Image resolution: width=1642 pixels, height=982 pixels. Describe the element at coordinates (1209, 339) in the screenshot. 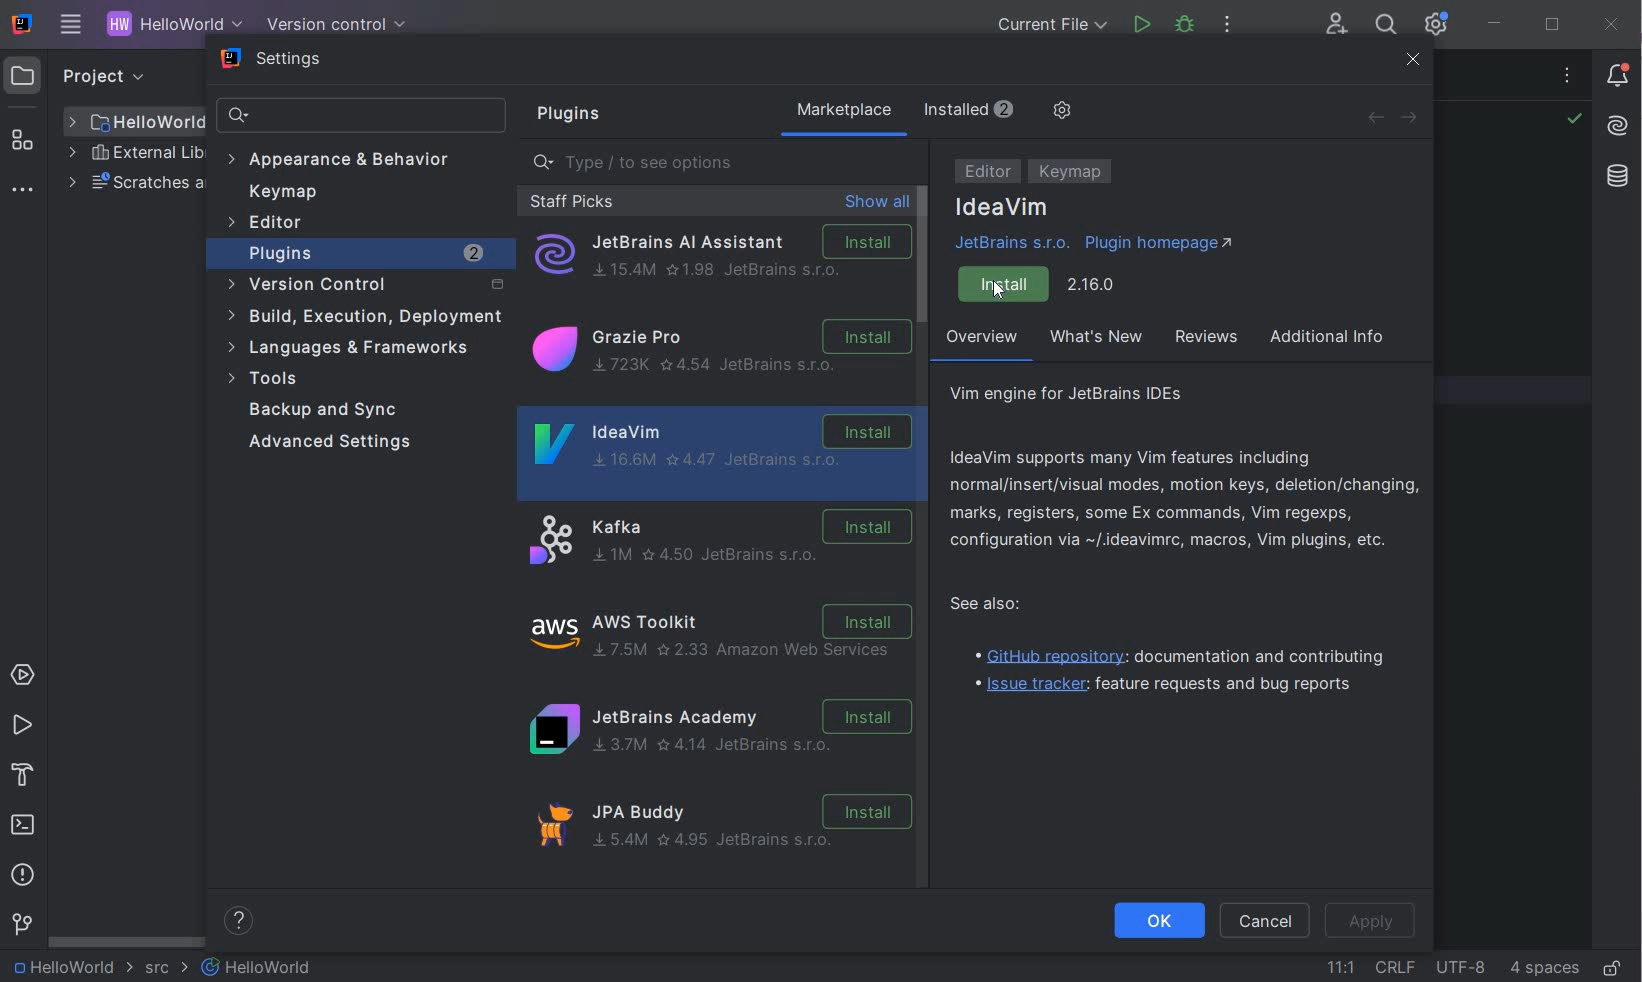

I see `reviews` at that location.